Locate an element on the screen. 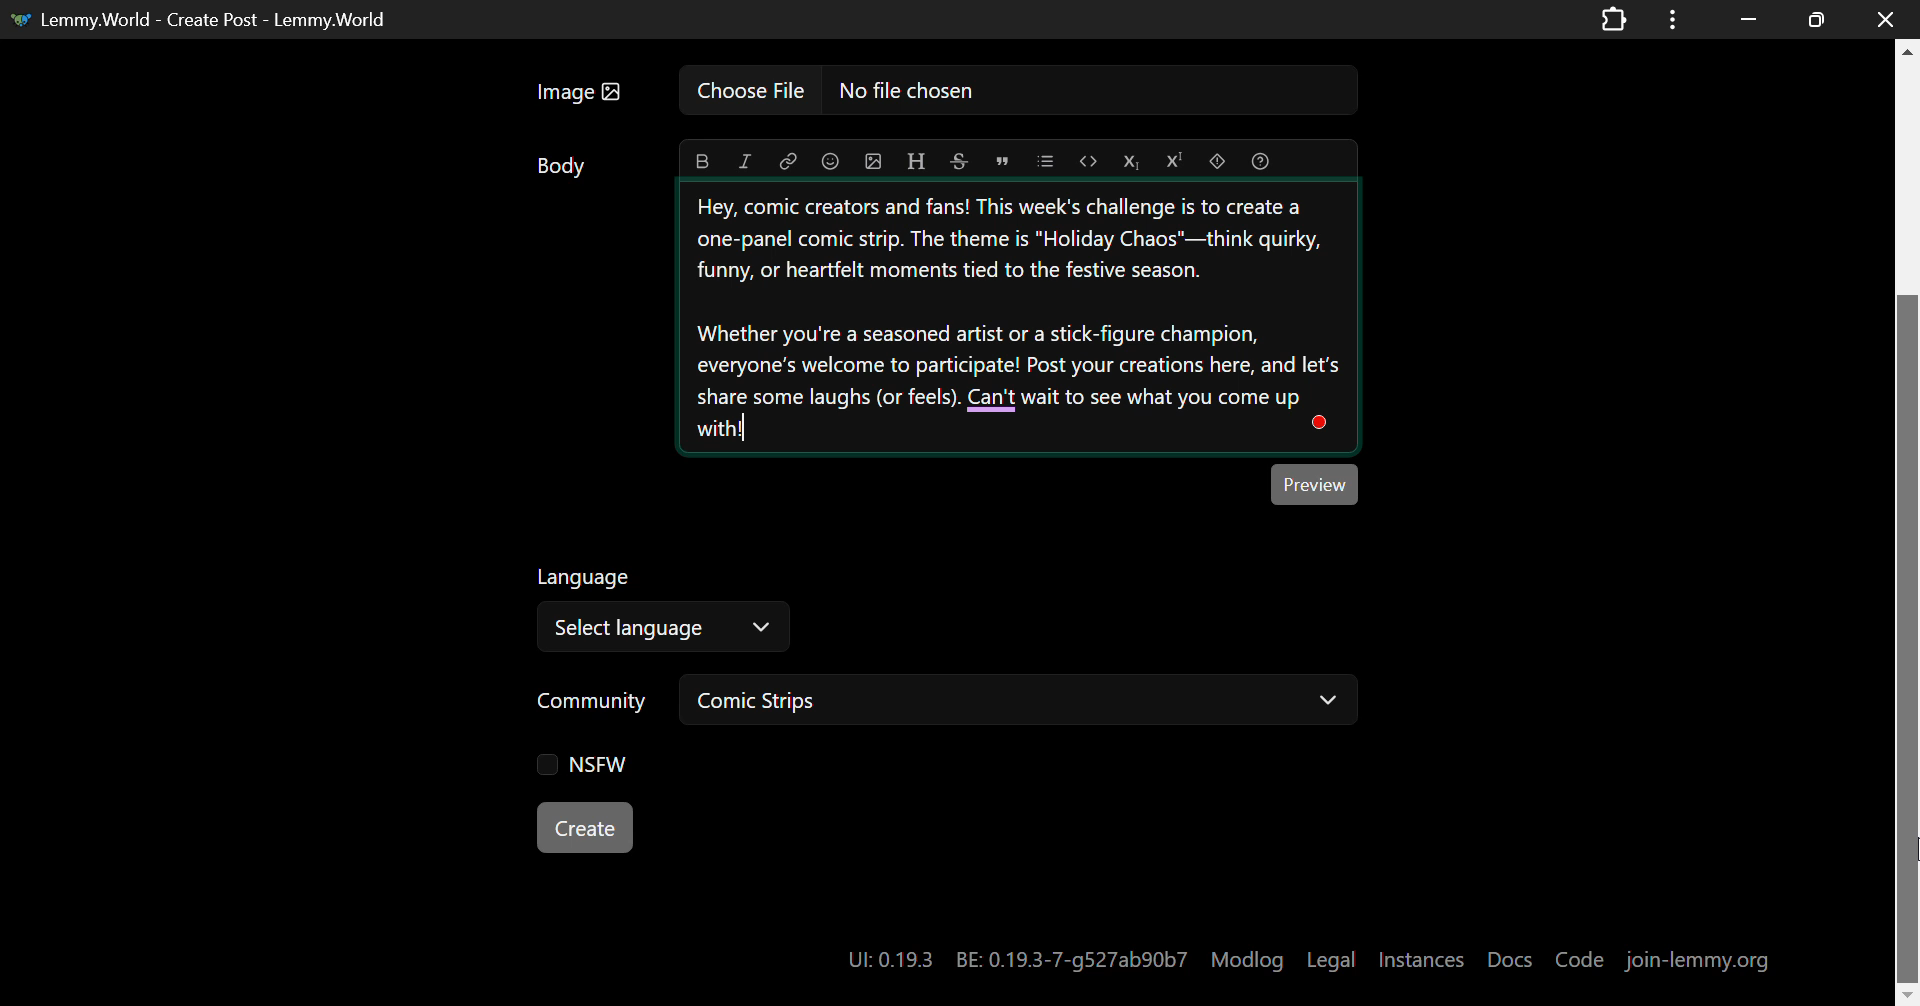  Code is located at coordinates (1086, 161).